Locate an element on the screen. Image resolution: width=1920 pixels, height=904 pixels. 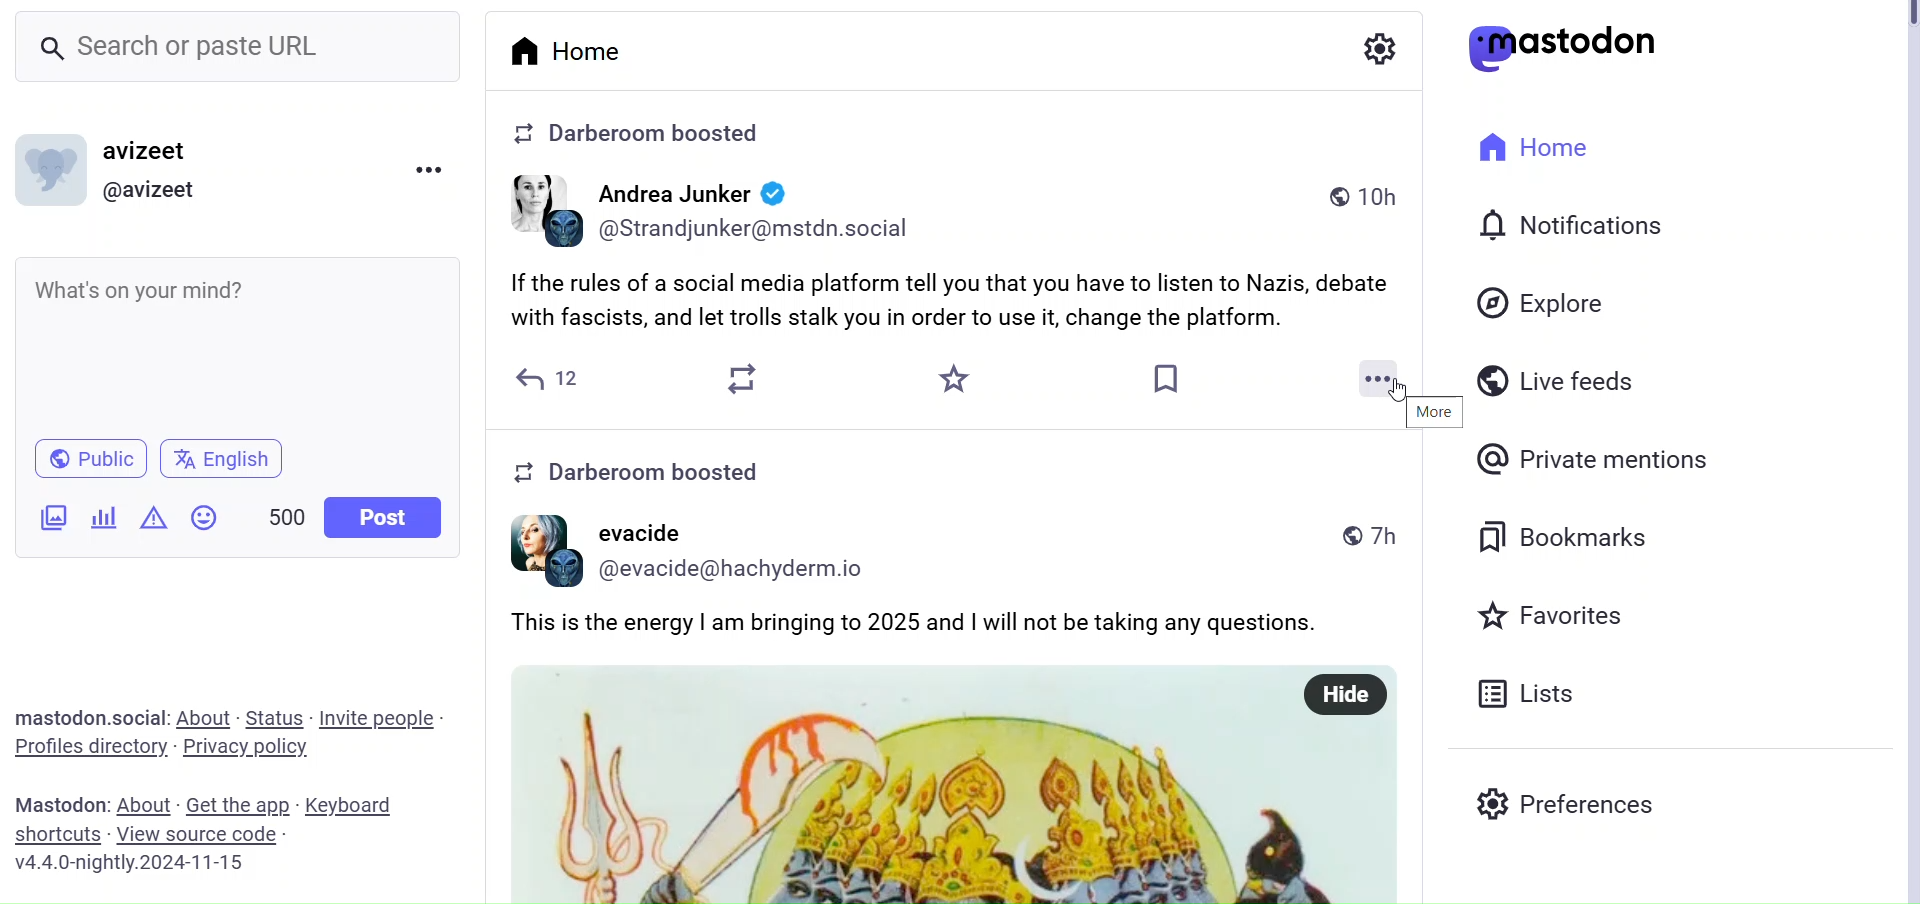
Poll is located at coordinates (106, 519).